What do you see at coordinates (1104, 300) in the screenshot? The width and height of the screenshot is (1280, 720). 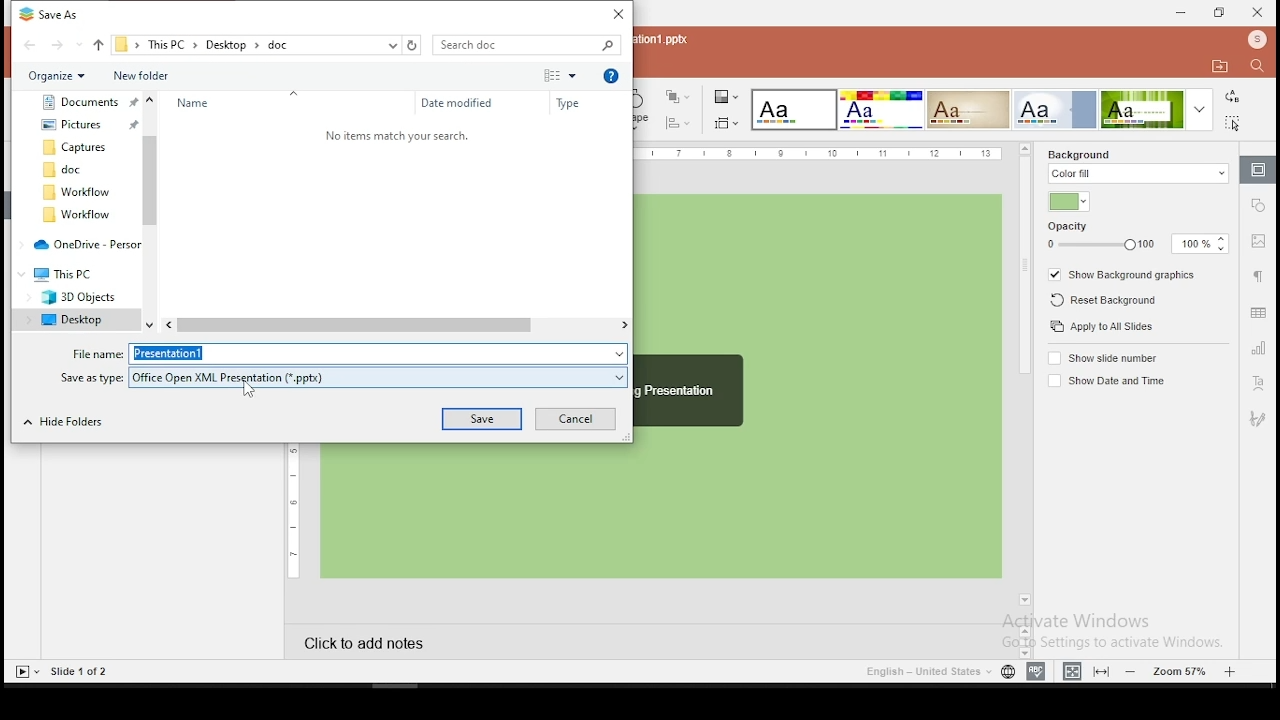 I see `reset background` at bounding box center [1104, 300].